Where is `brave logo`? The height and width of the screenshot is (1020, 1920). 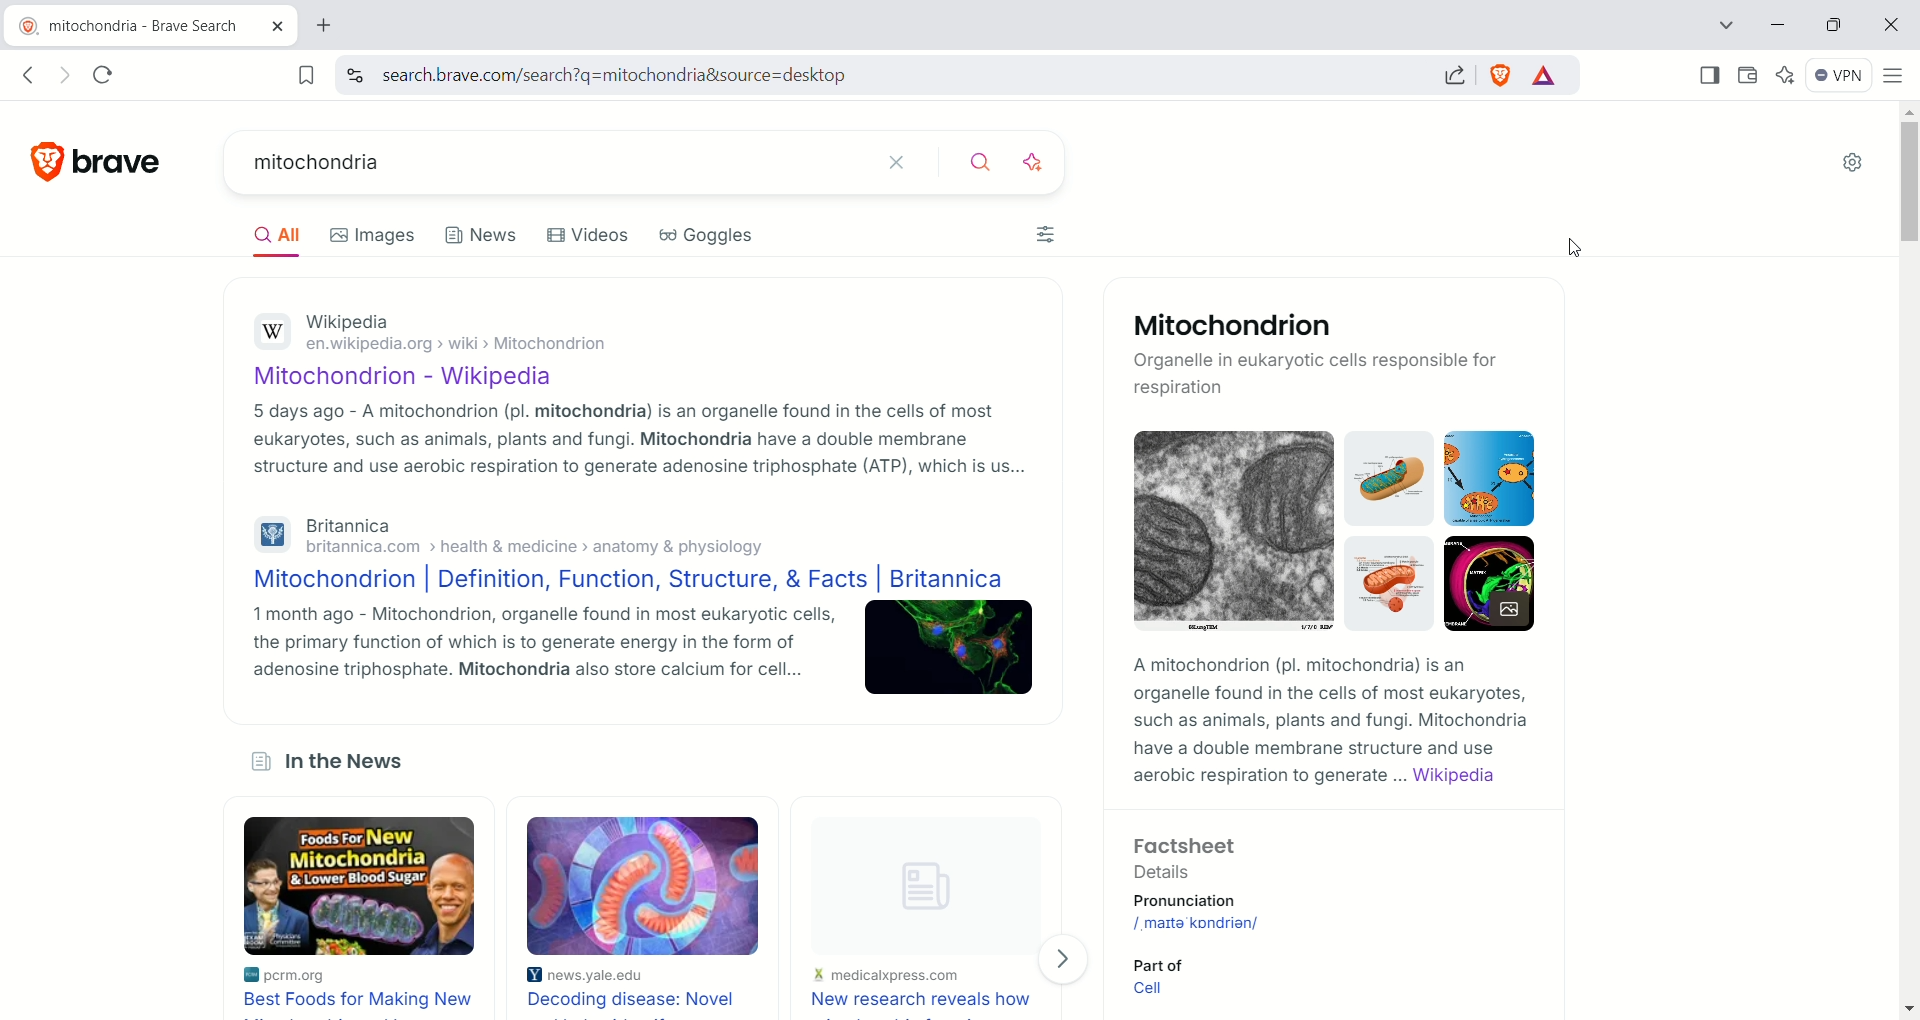
brave logo is located at coordinates (27, 26).